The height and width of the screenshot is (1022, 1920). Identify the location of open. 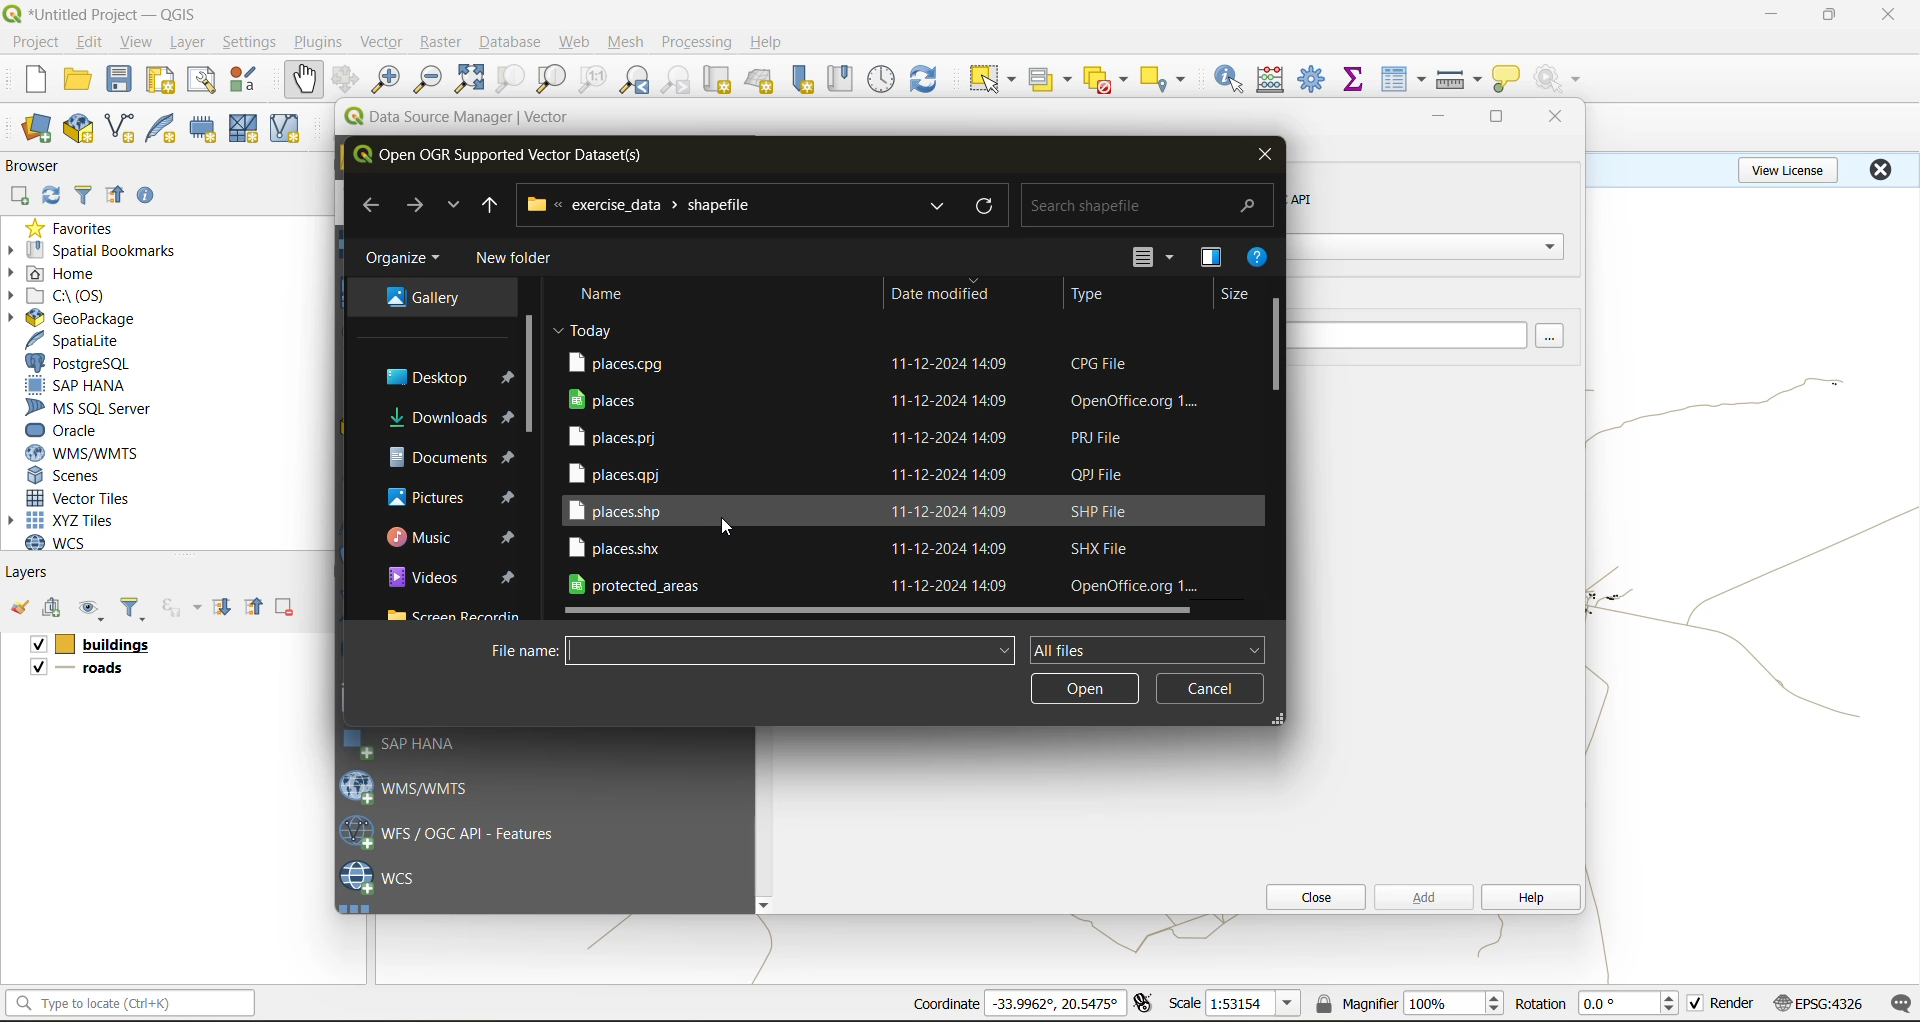
(1086, 691).